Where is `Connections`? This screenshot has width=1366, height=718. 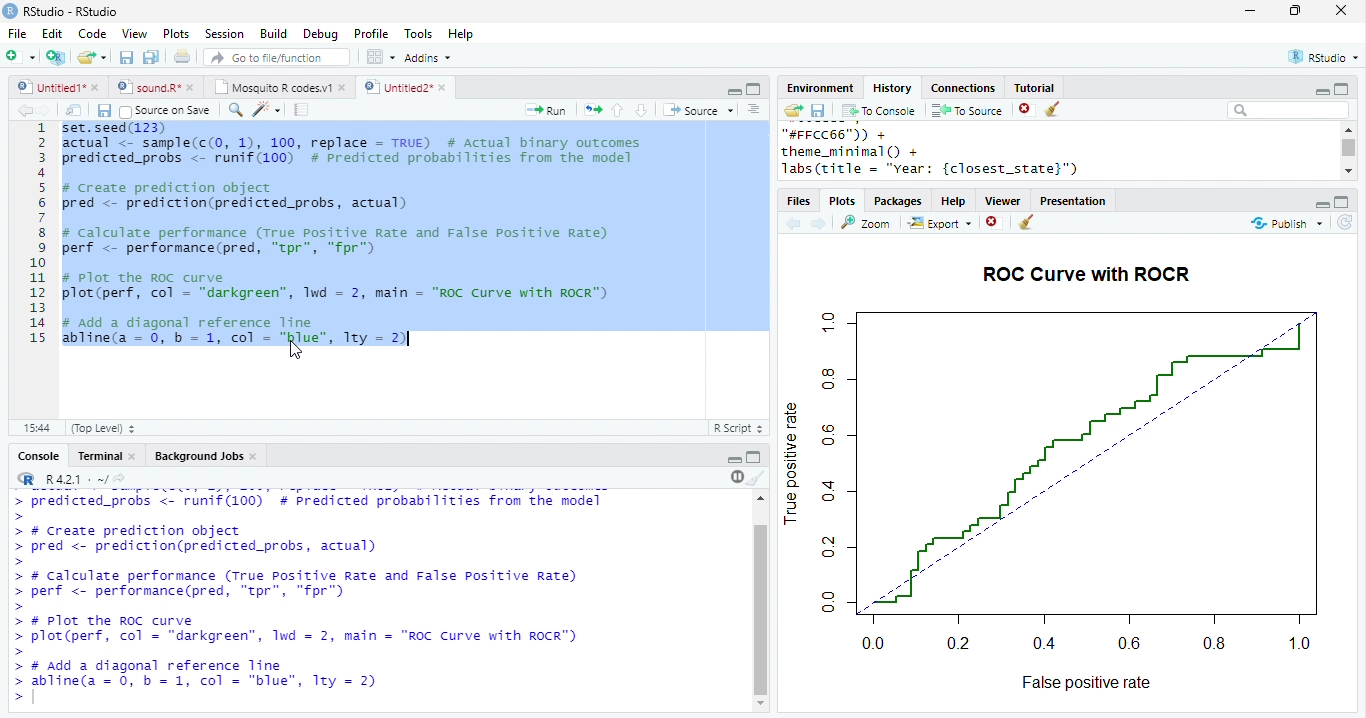
Connections is located at coordinates (962, 88).